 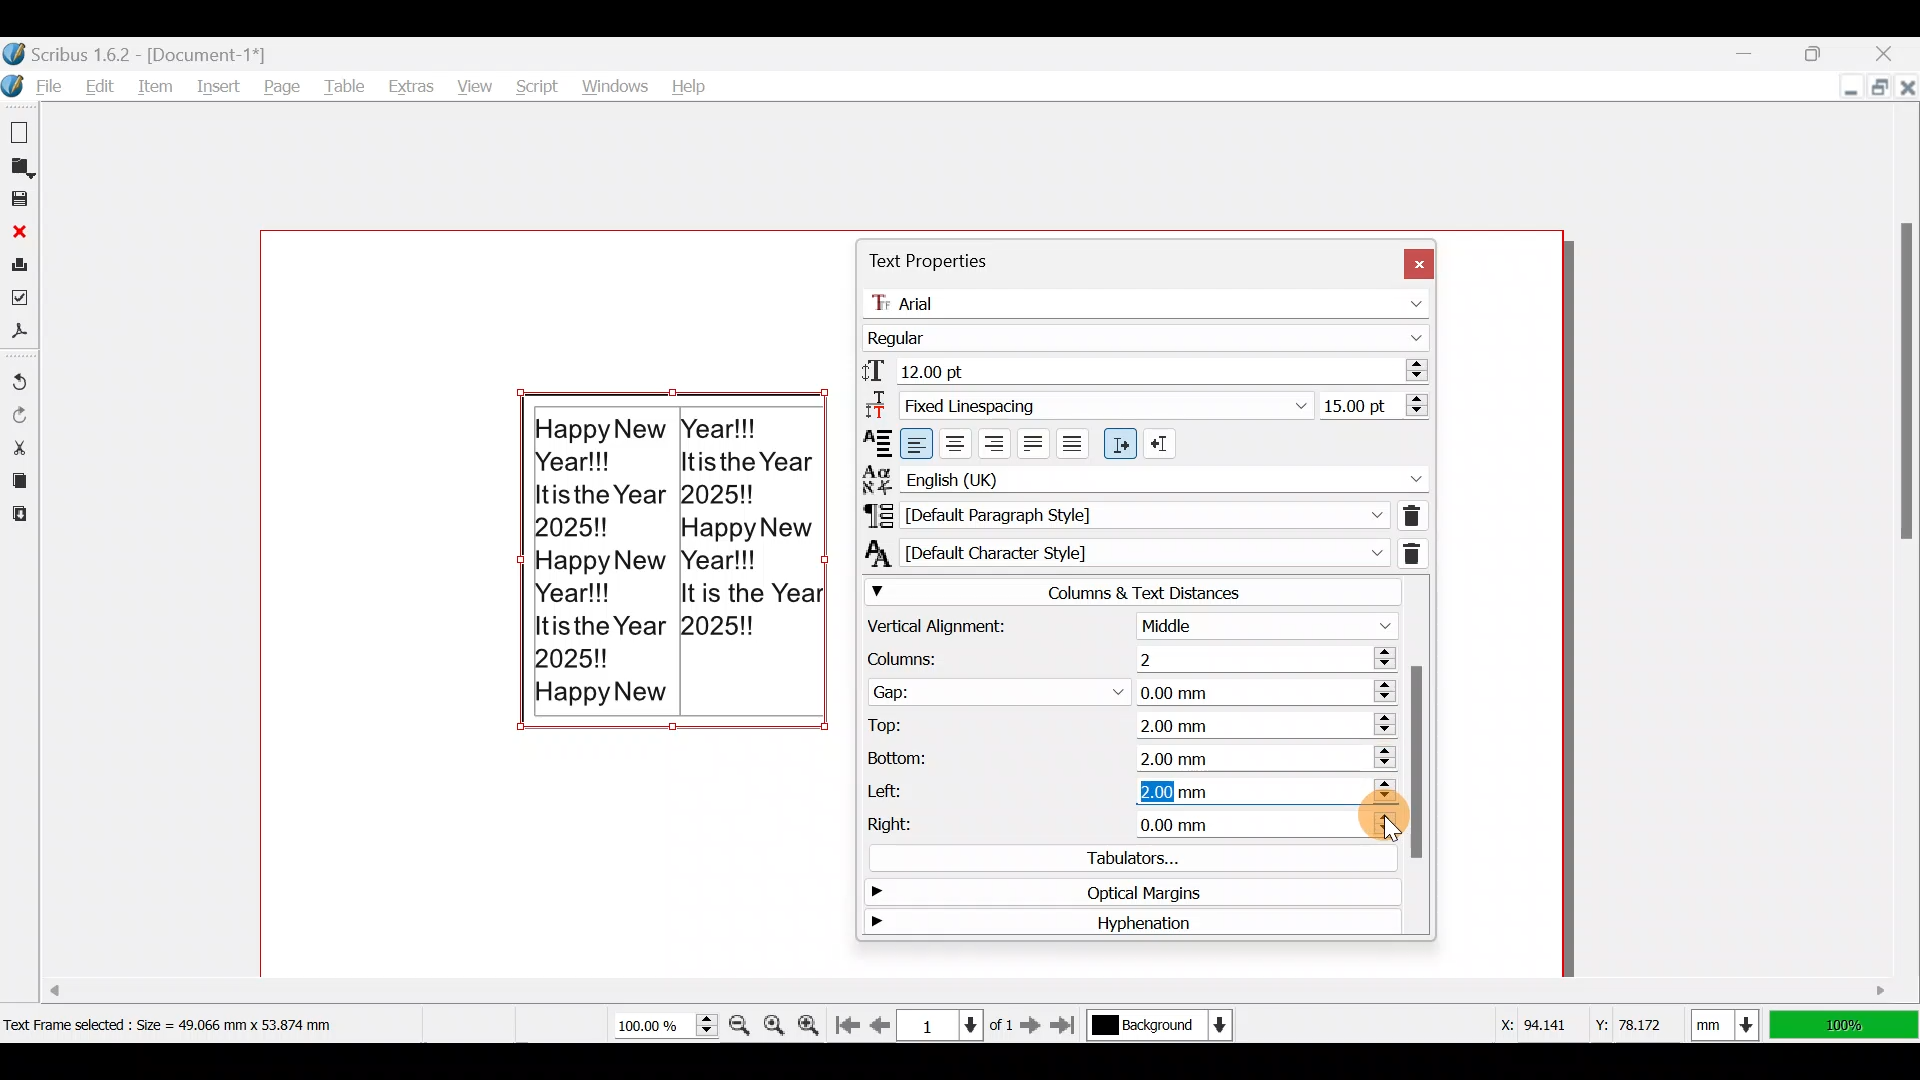 What do you see at coordinates (664, 1026) in the screenshot?
I see `Current zoom level` at bounding box center [664, 1026].